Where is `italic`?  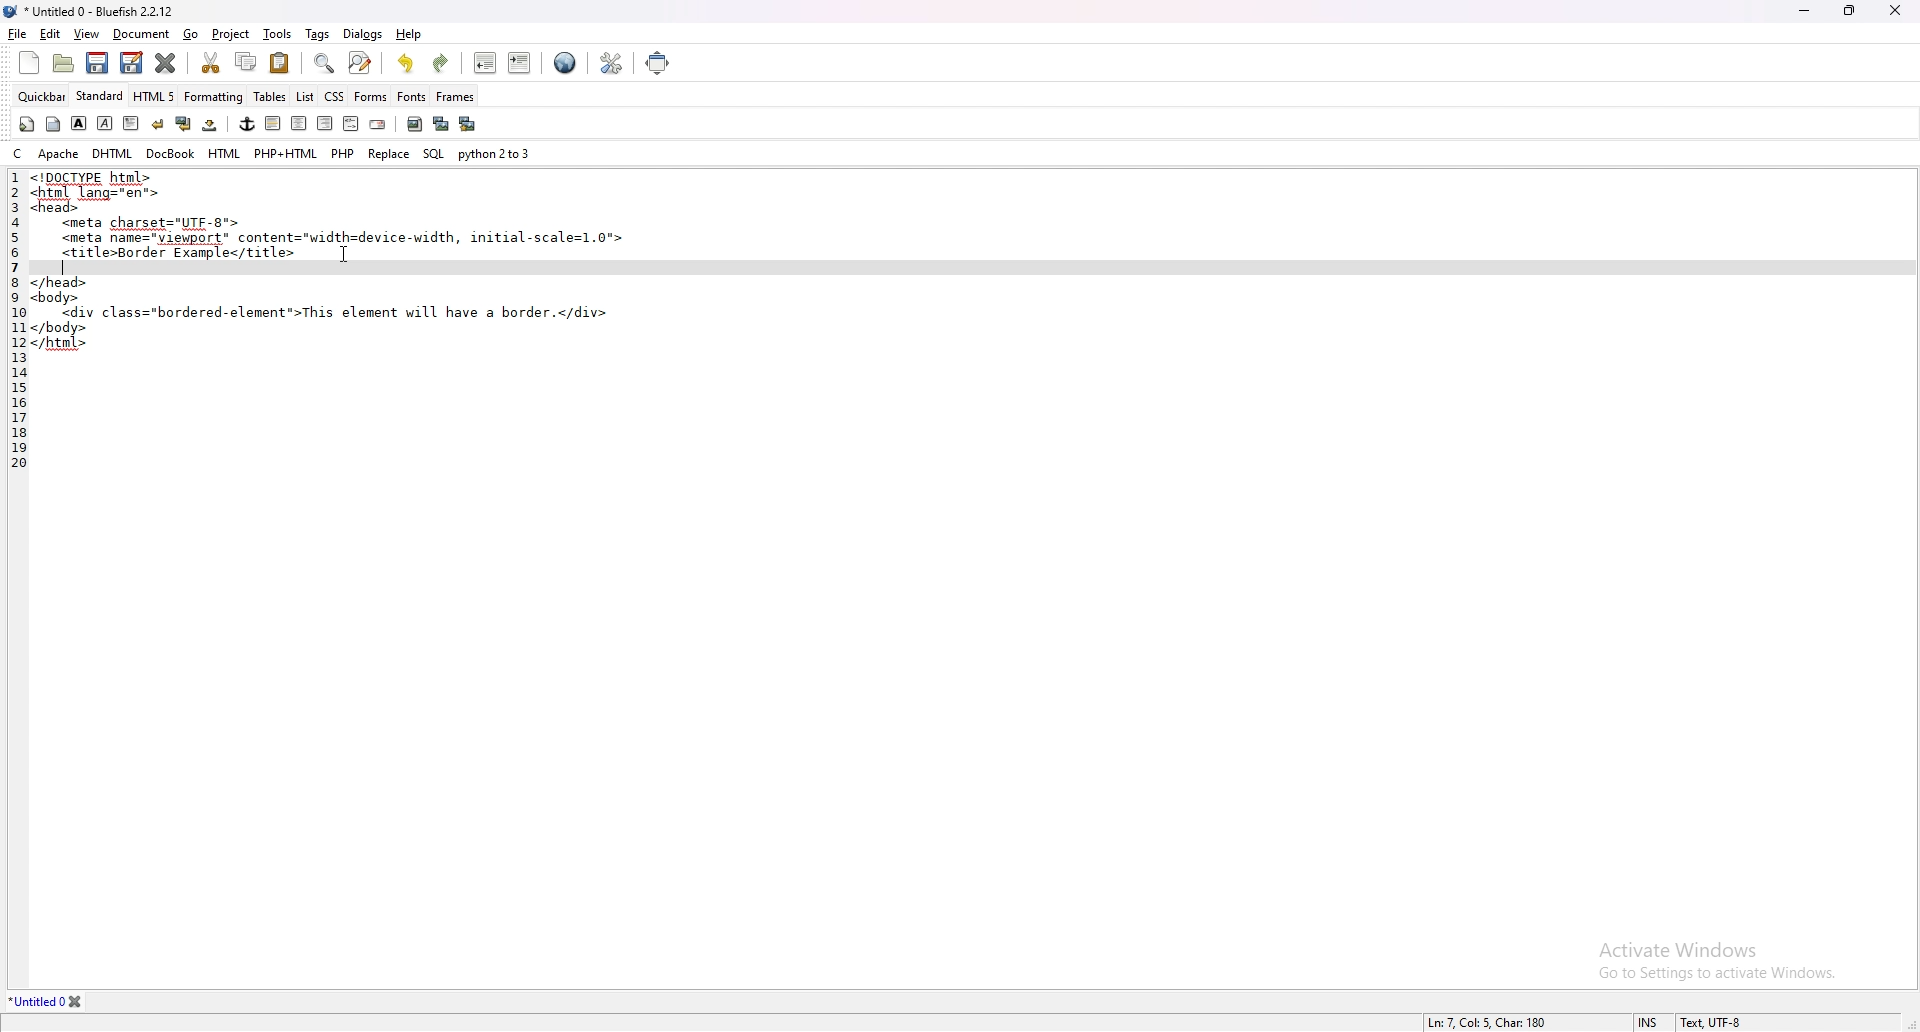
italic is located at coordinates (104, 123).